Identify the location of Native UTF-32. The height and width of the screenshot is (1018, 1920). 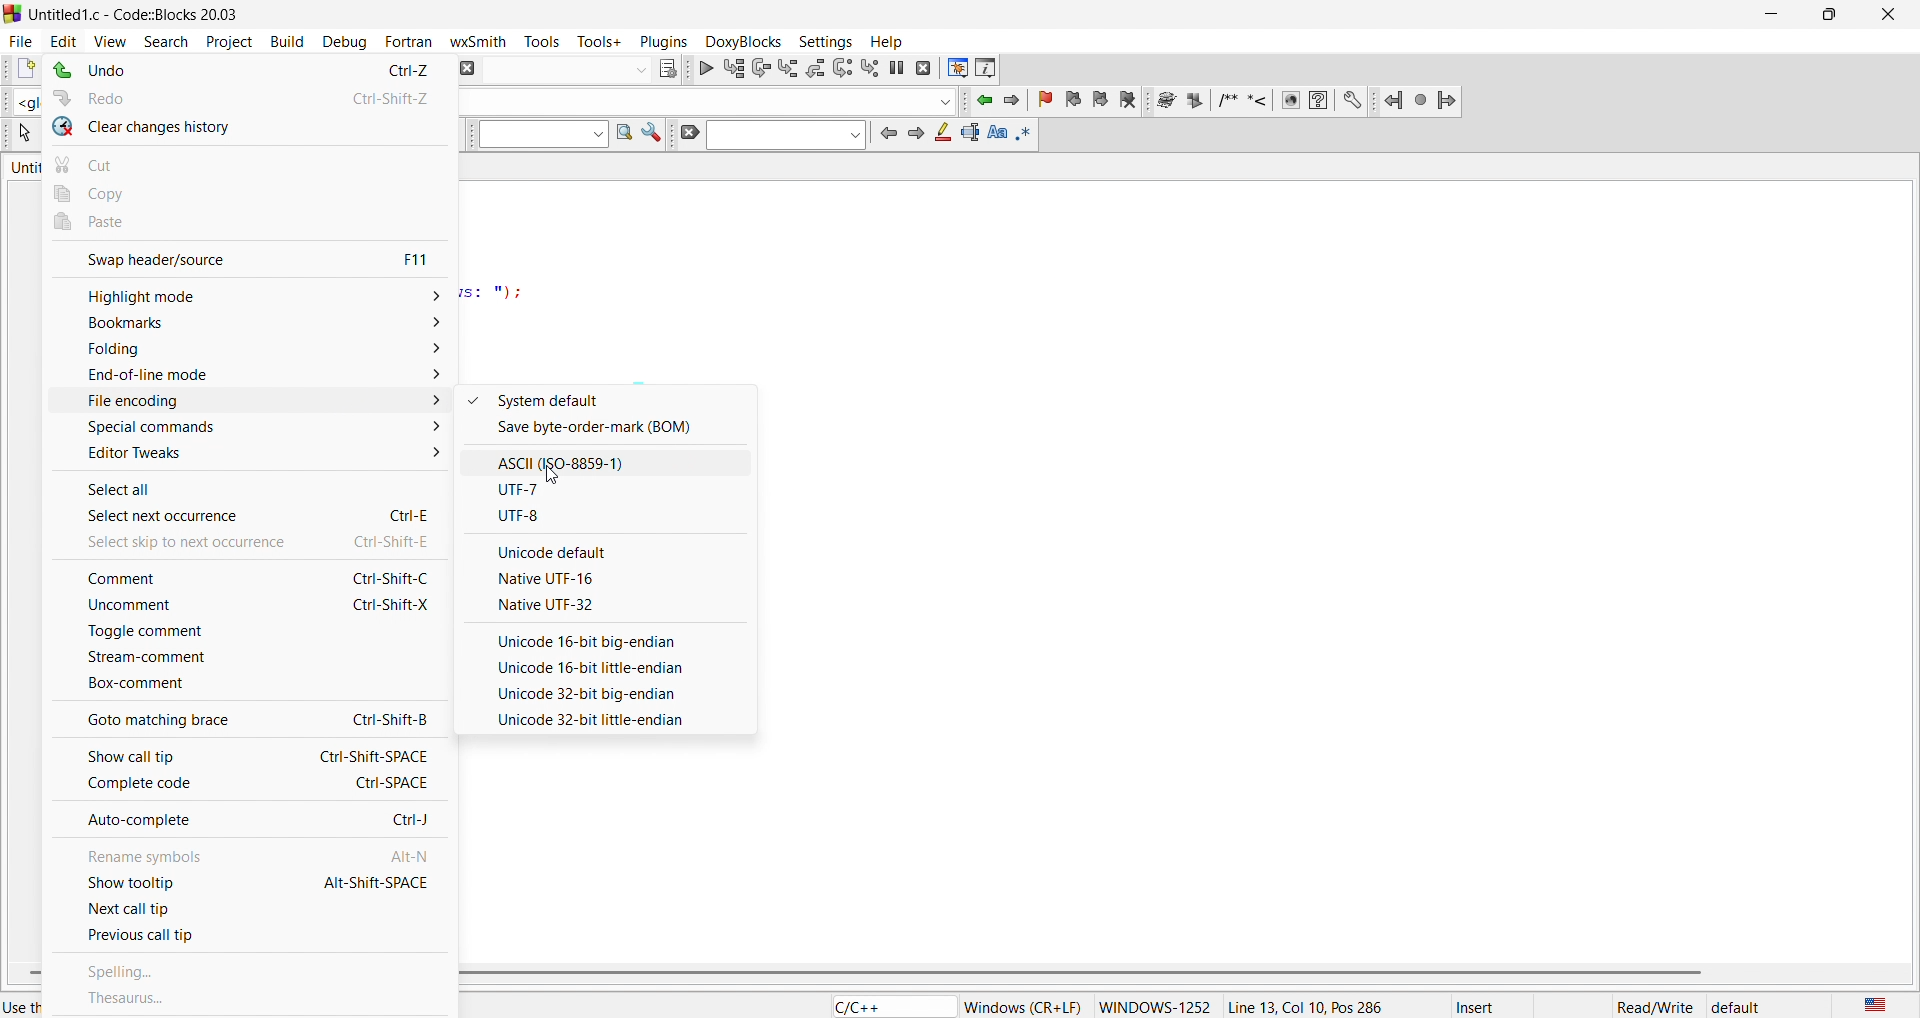
(607, 603).